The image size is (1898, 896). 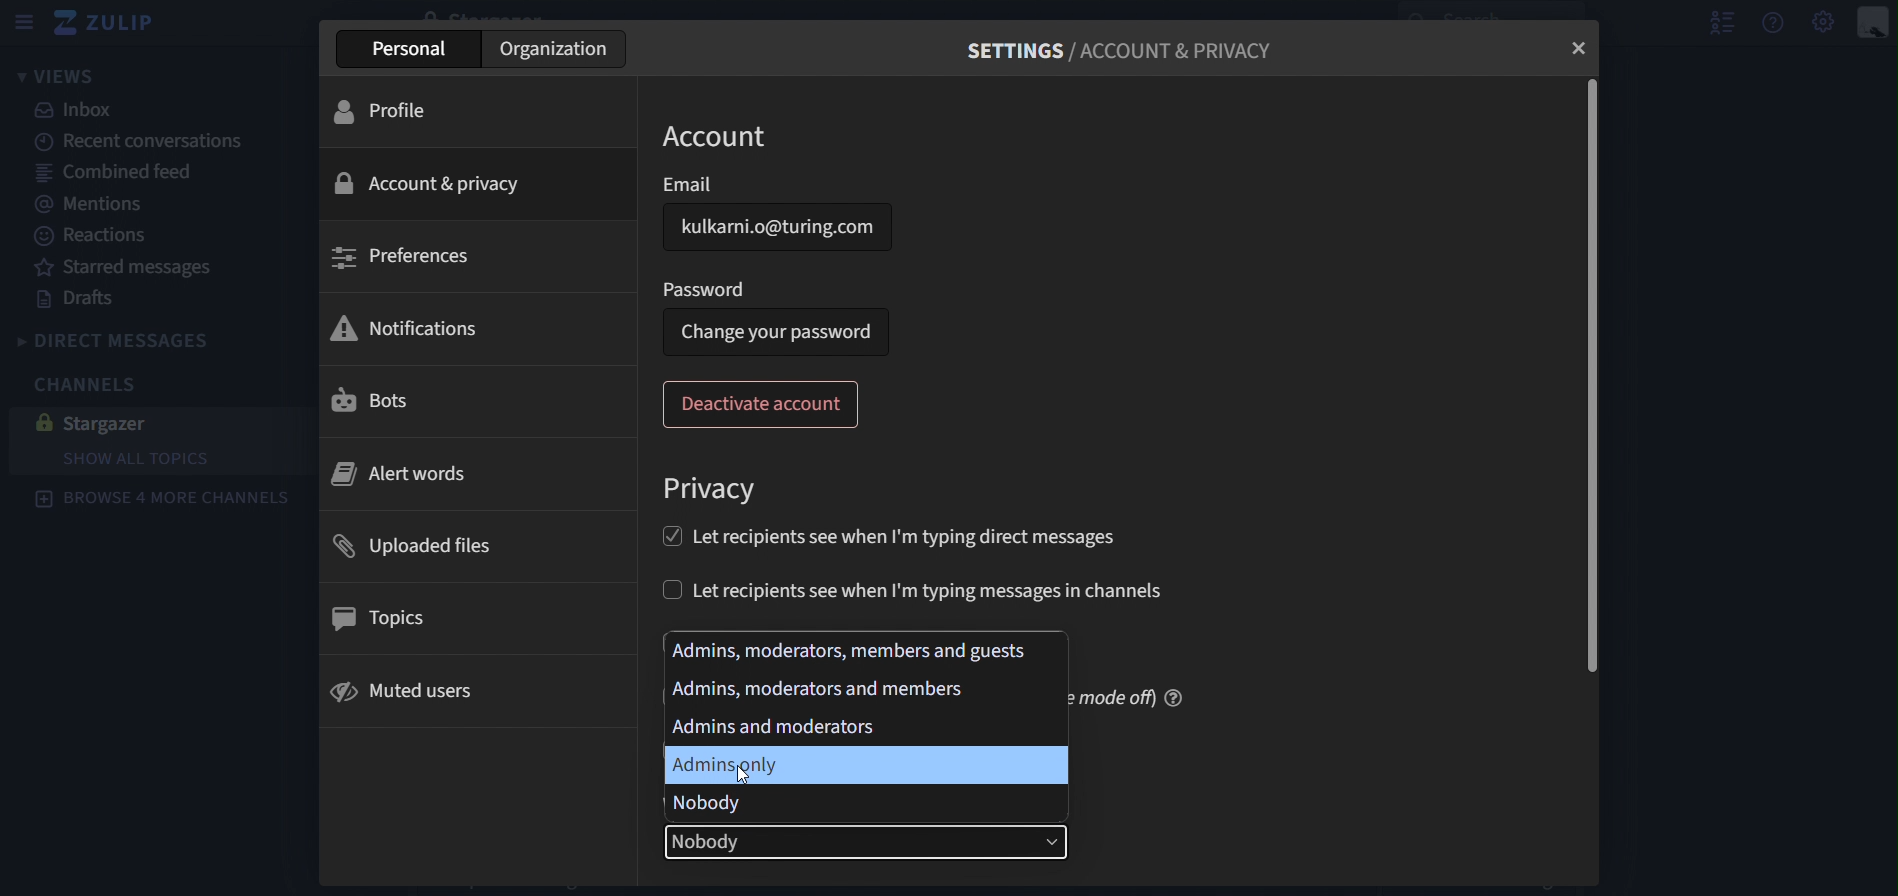 I want to click on preferences, so click(x=407, y=258).